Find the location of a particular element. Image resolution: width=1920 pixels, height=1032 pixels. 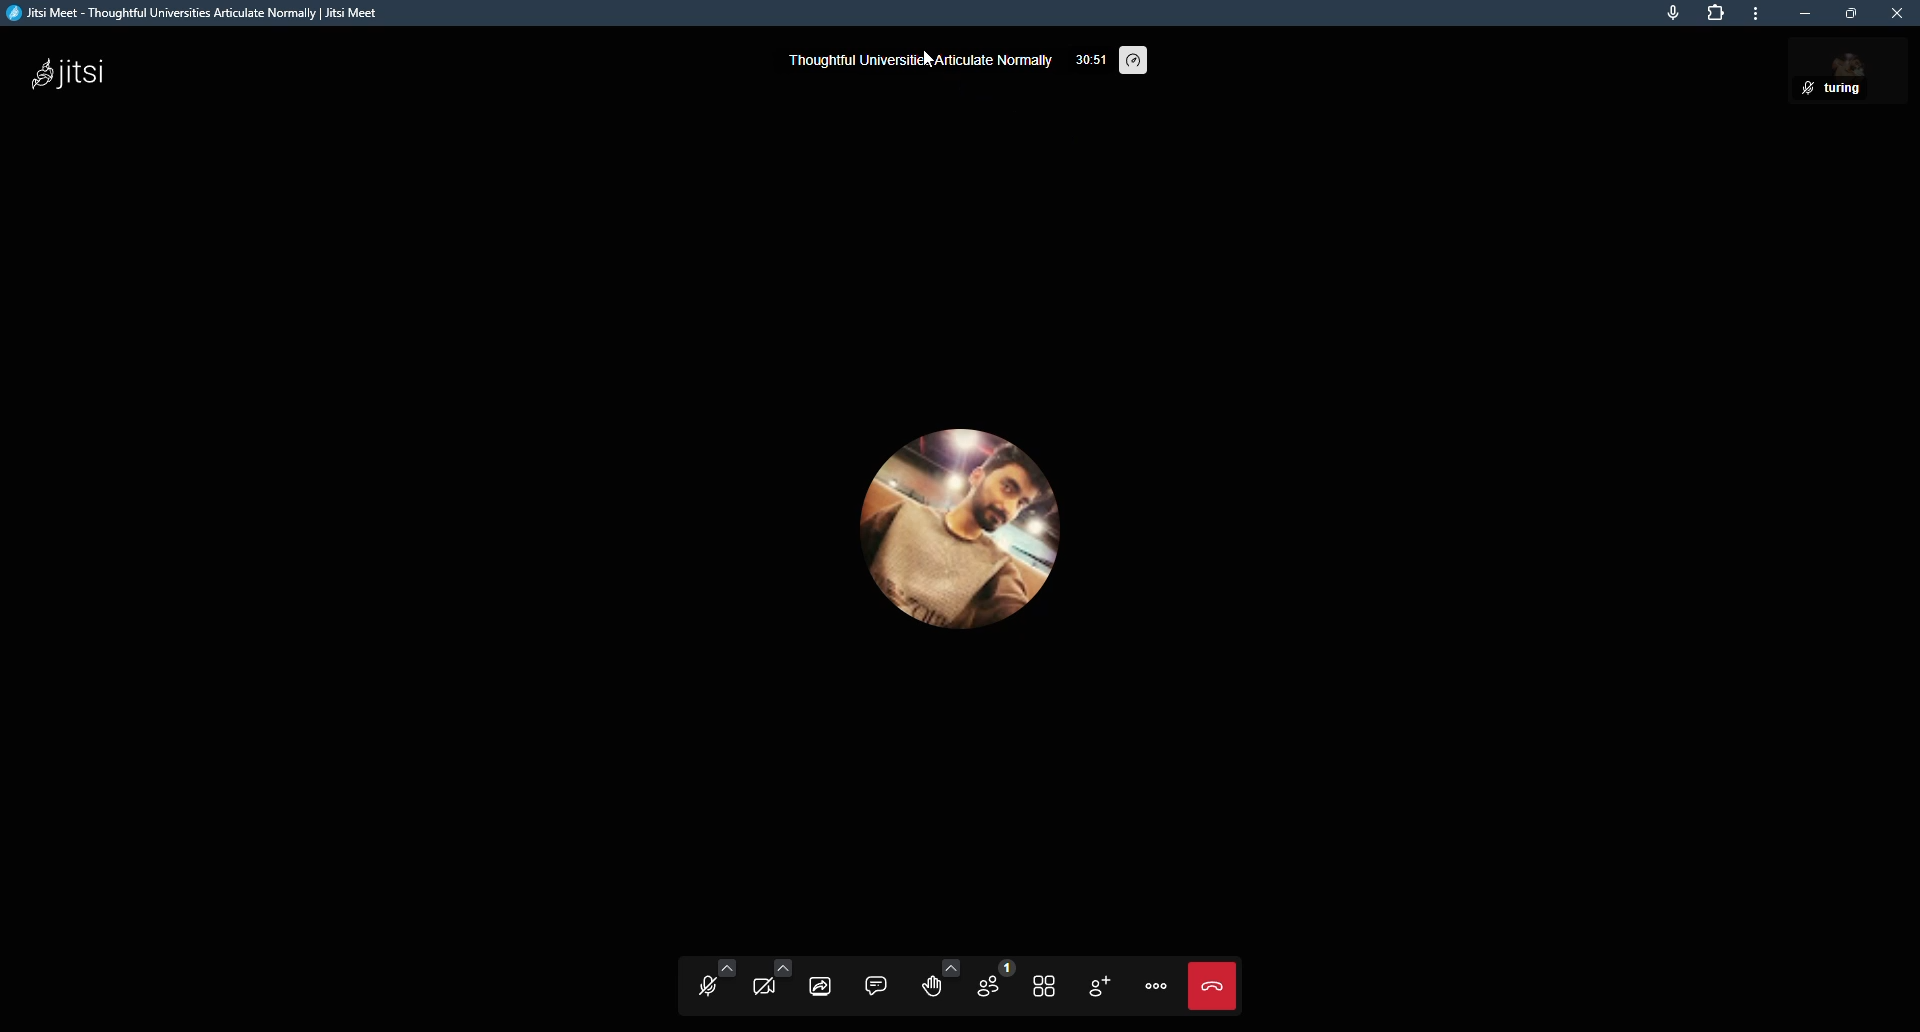

start screen sharing is located at coordinates (823, 982).